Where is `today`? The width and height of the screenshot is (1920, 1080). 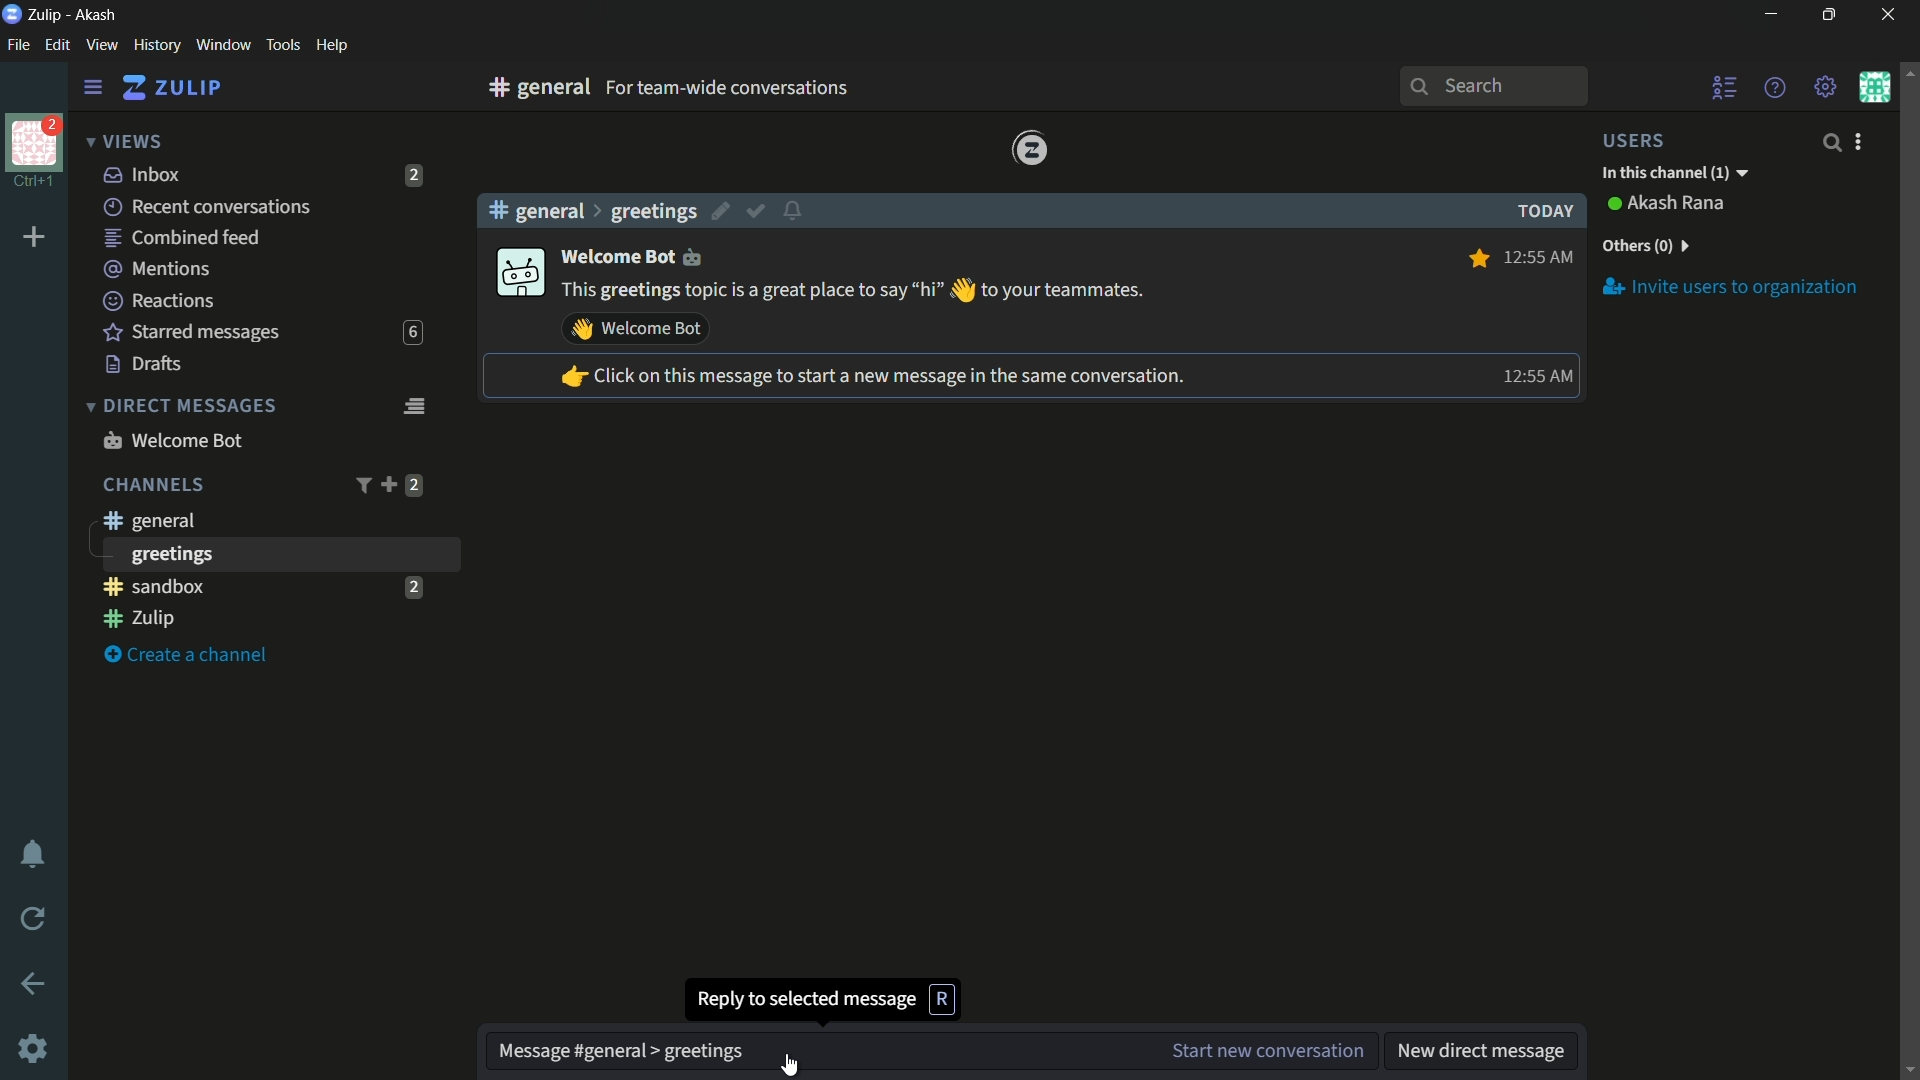
today is located at coordinates (1540, 211).